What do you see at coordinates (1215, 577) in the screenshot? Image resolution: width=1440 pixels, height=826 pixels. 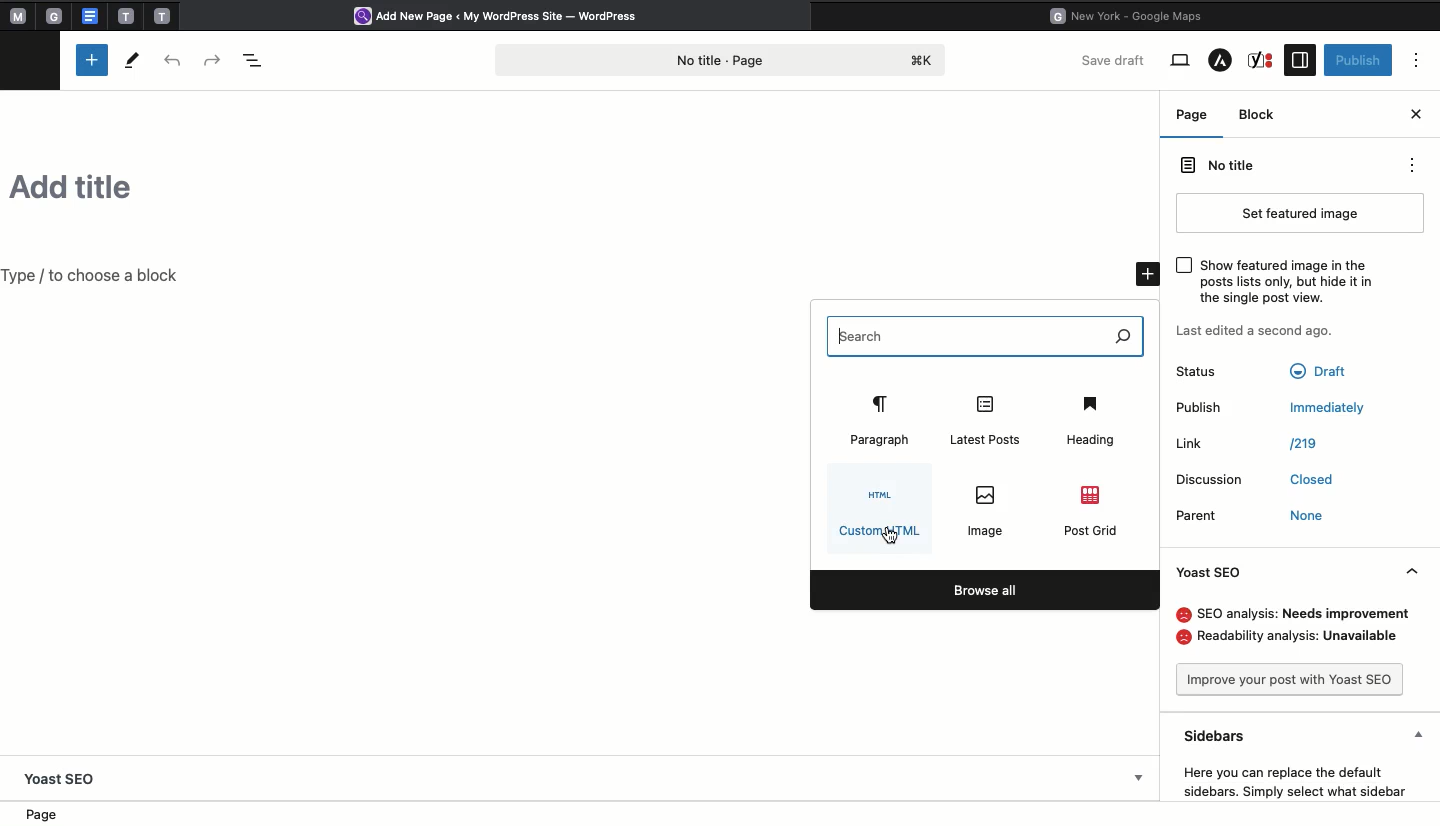 I see `Yoast seo` at bounding box center [1215, 577].